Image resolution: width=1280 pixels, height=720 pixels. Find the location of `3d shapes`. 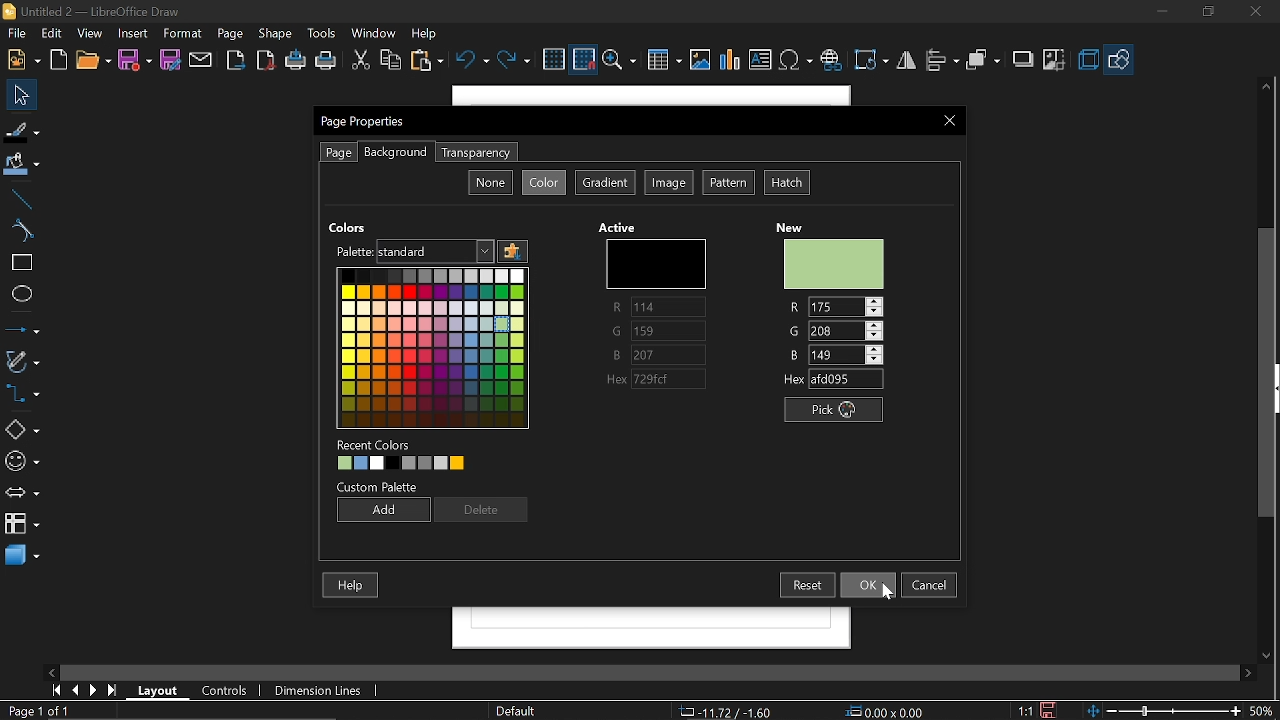

3d shapes is located at coordinates (22, 556).